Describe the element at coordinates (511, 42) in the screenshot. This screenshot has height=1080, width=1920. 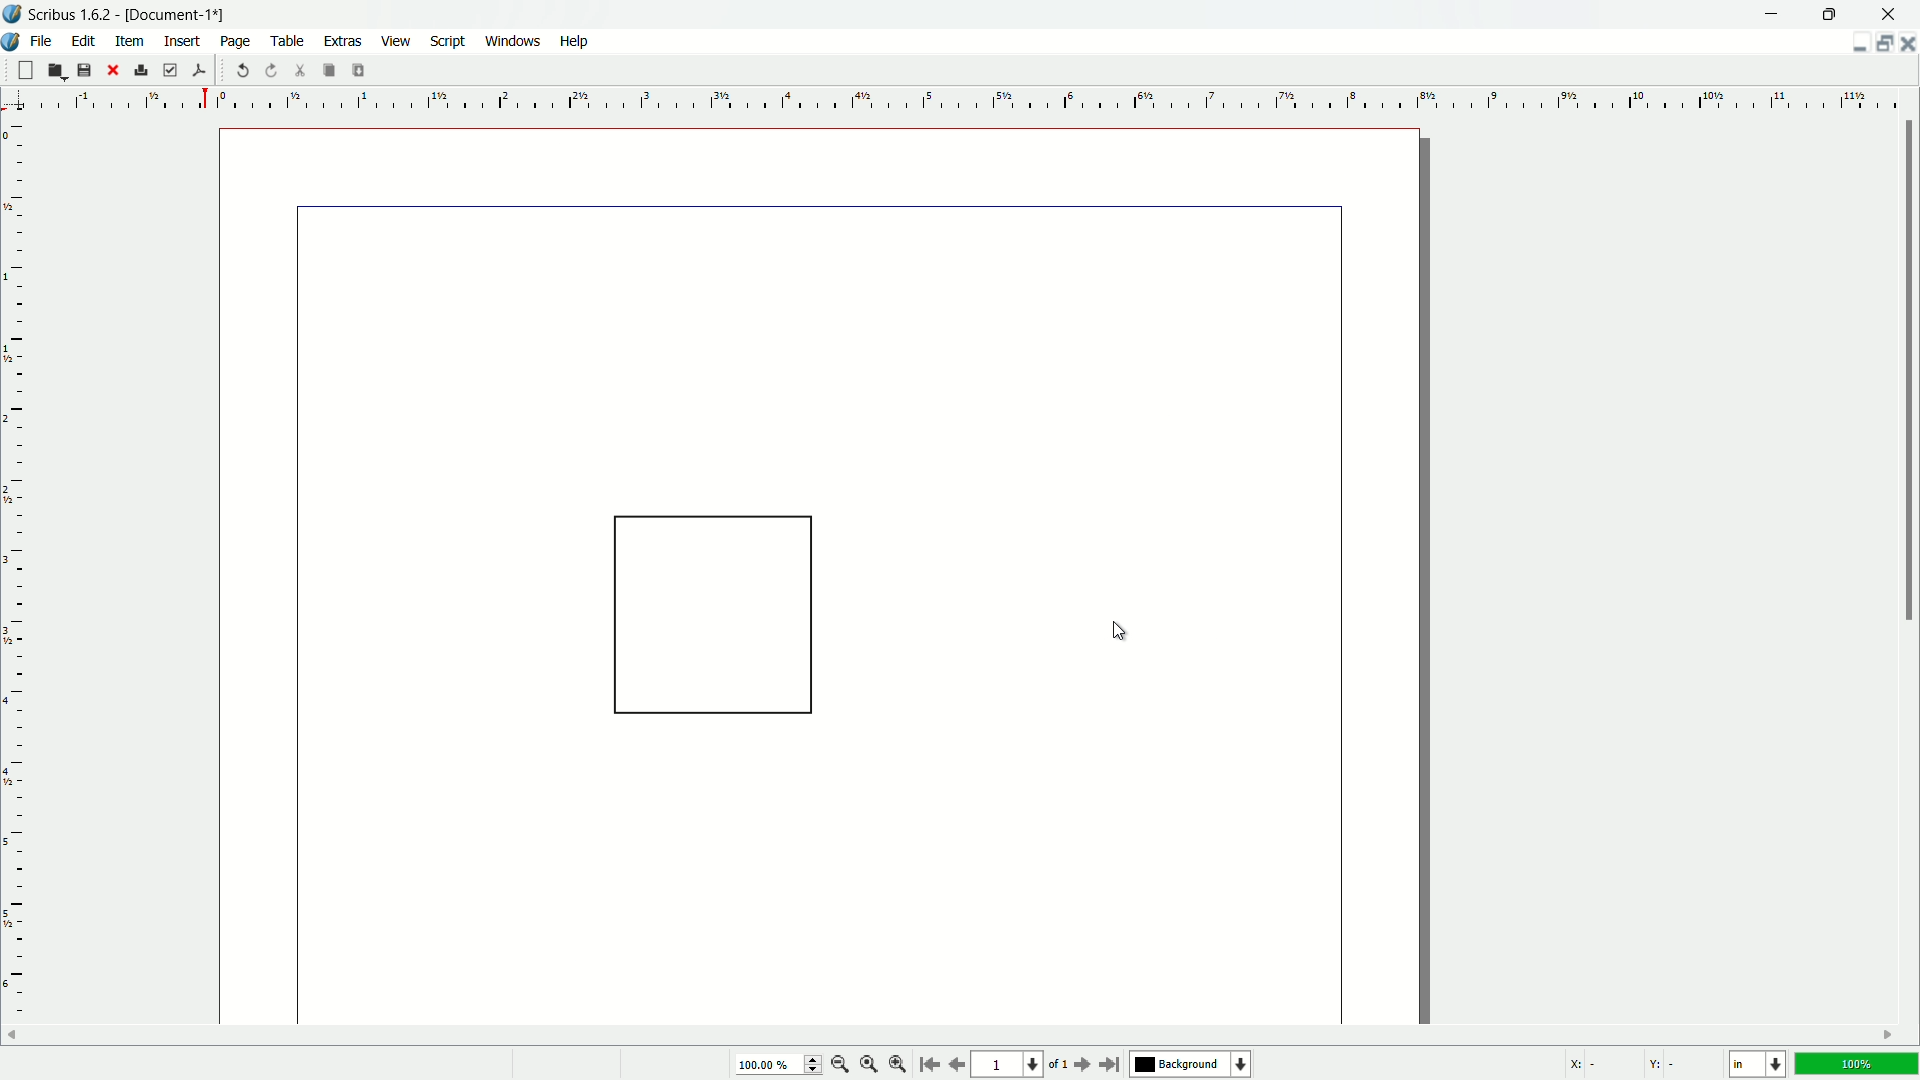
I see `windows menu` at that location.